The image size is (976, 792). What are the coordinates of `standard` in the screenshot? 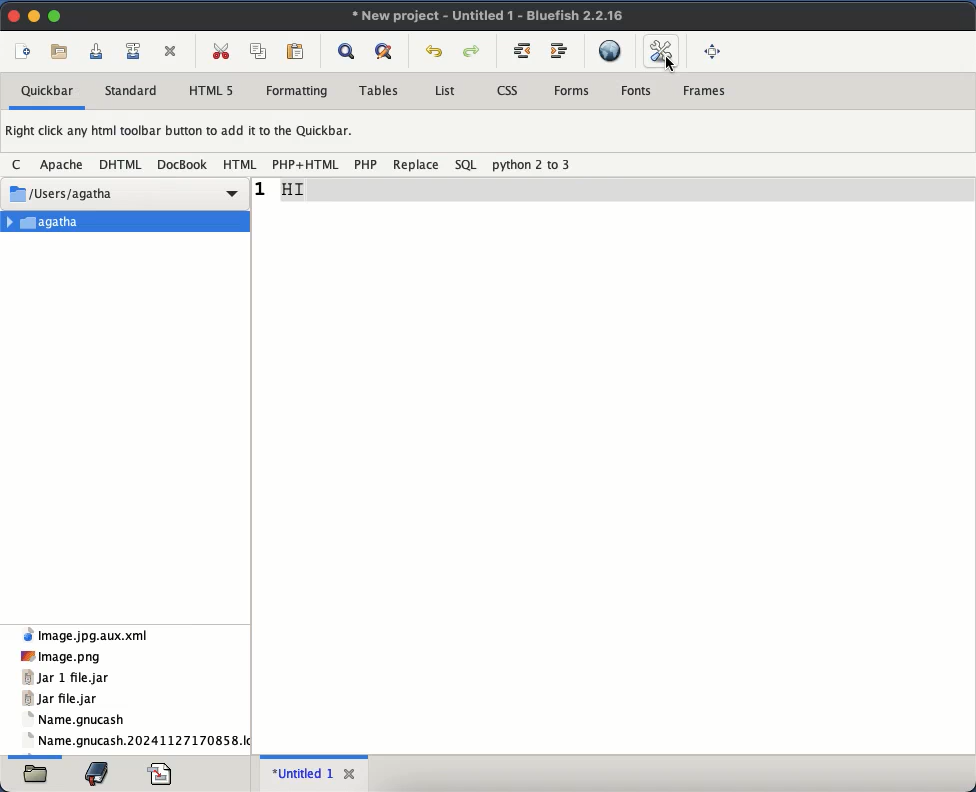 It's located at (133, 90).